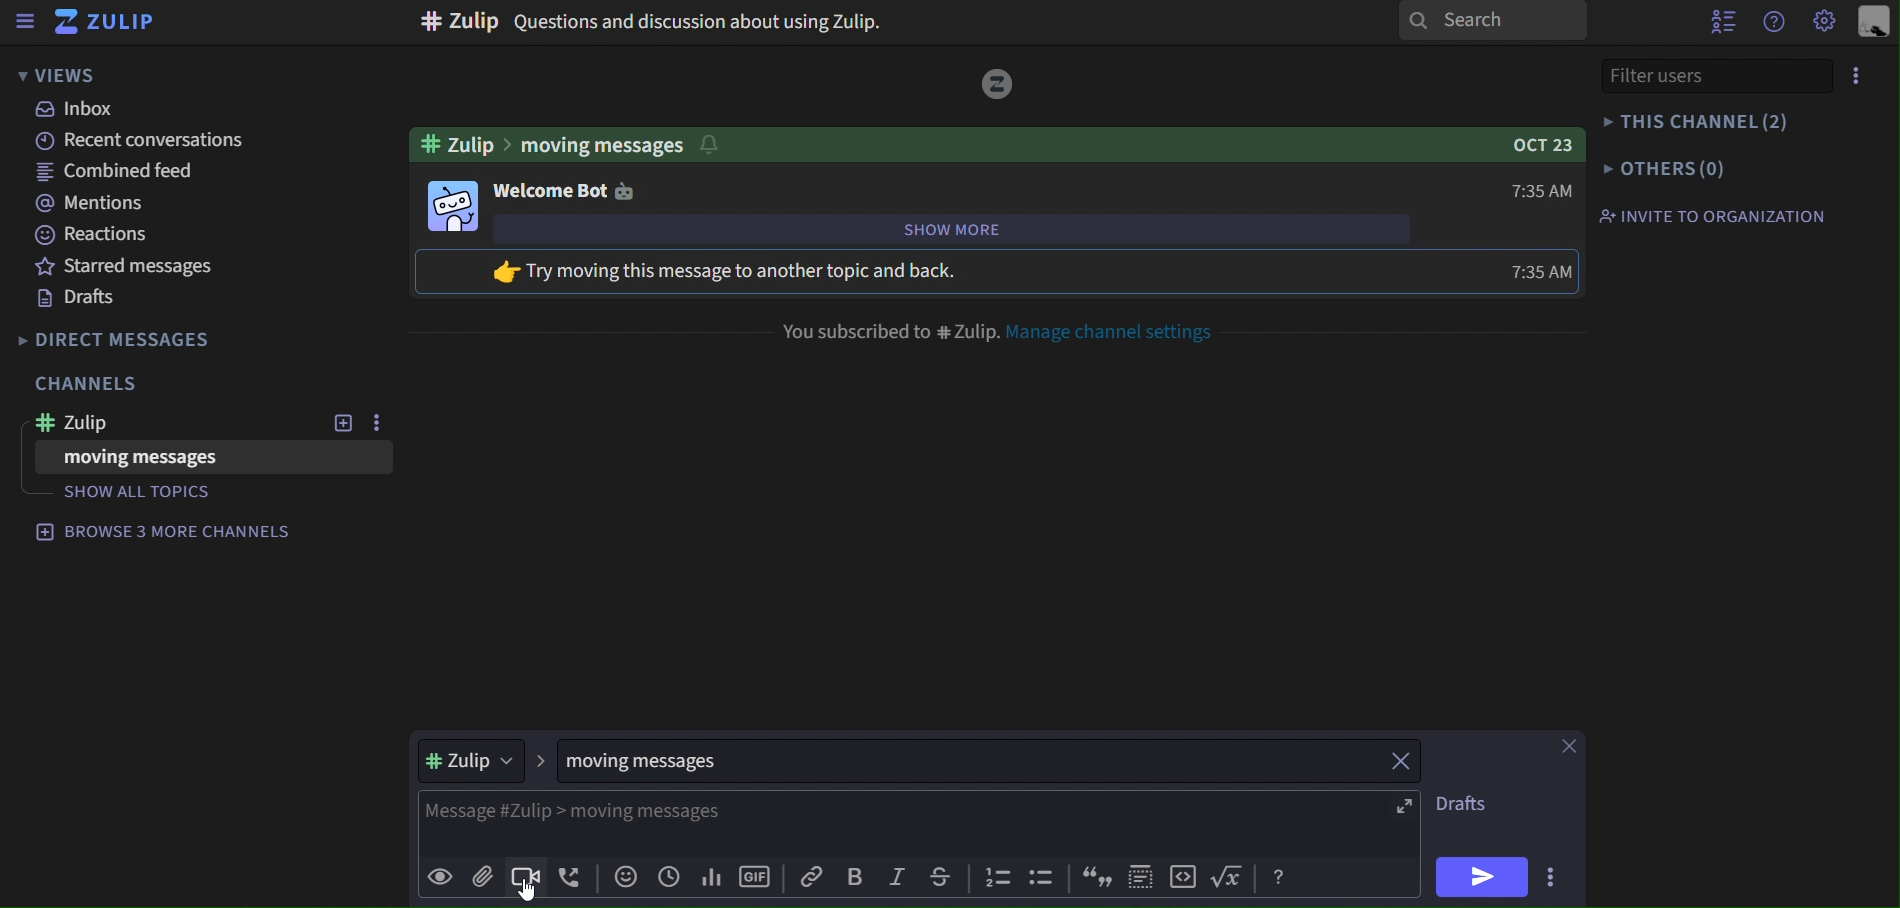 The width and height of the screenshot is (1900, 908). Describe the element at coordinates (1710, 75) in the screenshot. I see `filter users` at that location.